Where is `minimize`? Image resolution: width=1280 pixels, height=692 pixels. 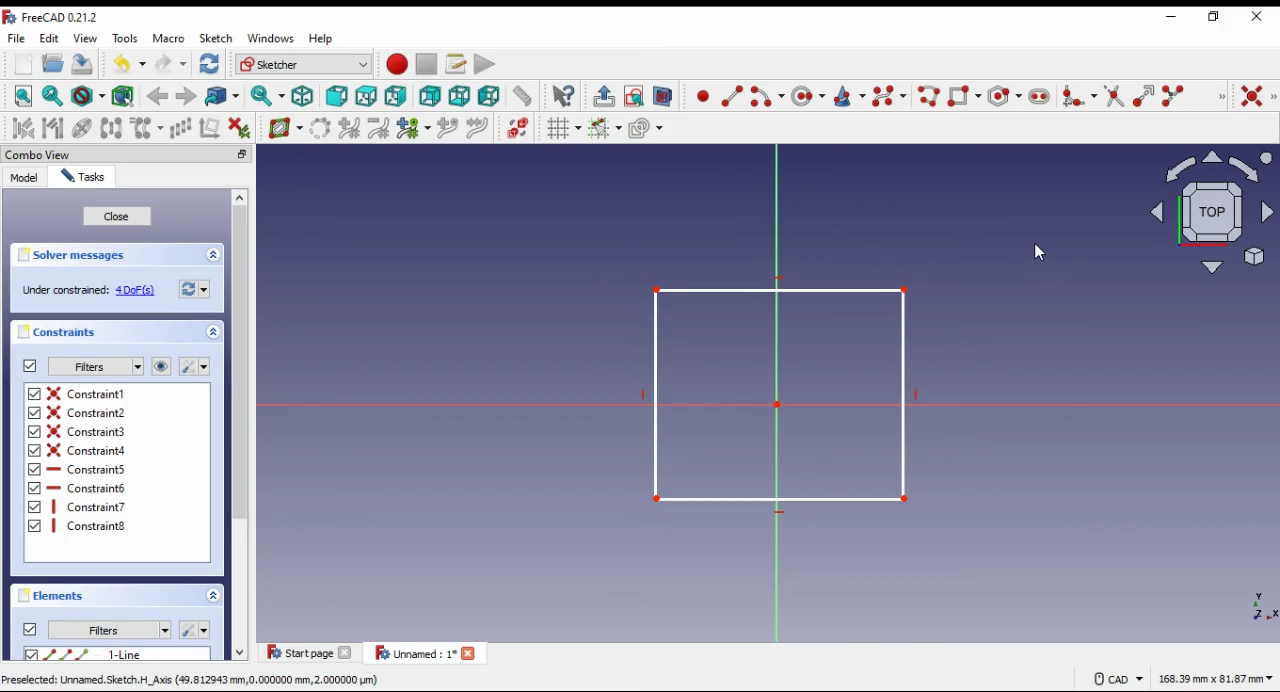
minimize is located at coordinates (242, 154).